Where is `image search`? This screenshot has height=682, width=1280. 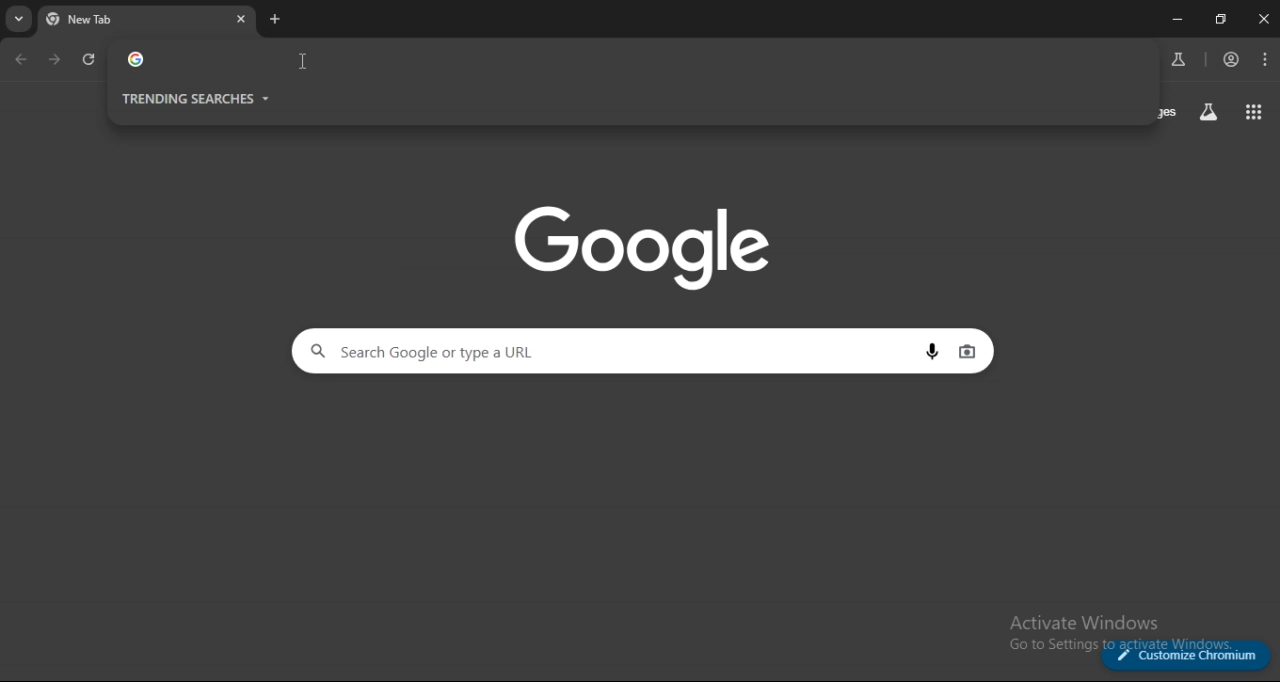
image search is located at coordinates (967, 352).